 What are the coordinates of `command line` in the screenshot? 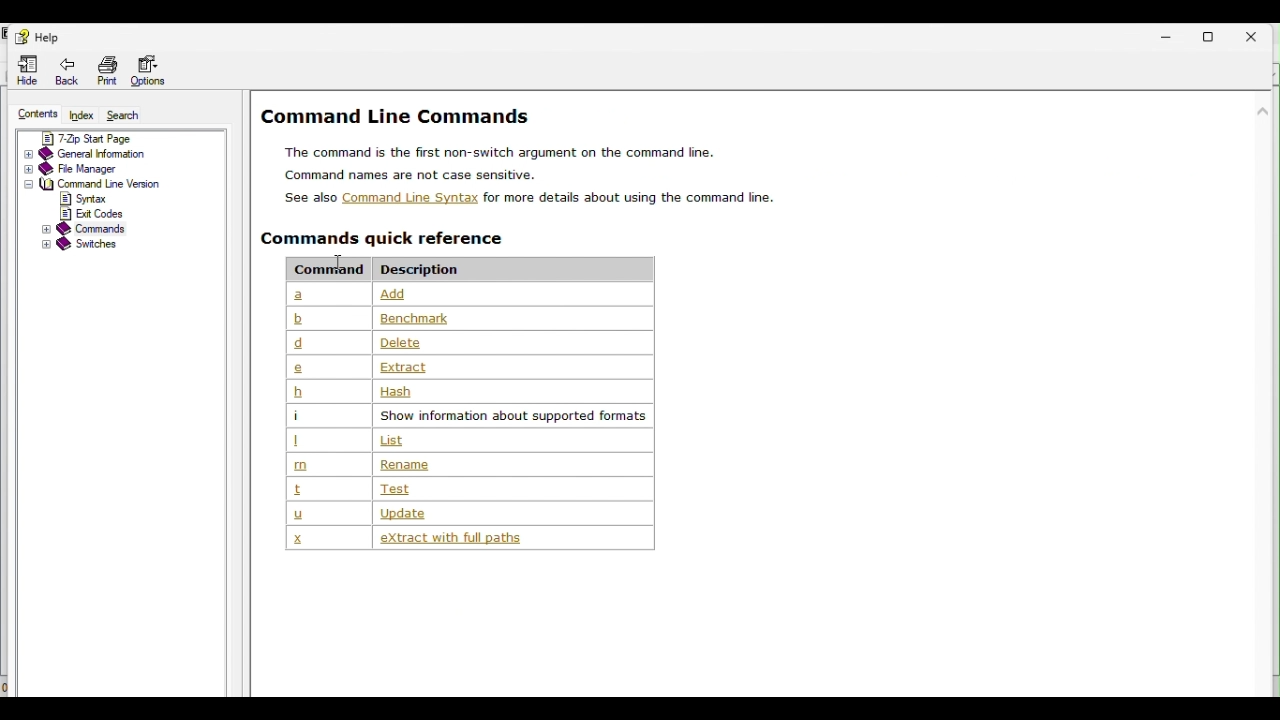 It's located at (96, 184).